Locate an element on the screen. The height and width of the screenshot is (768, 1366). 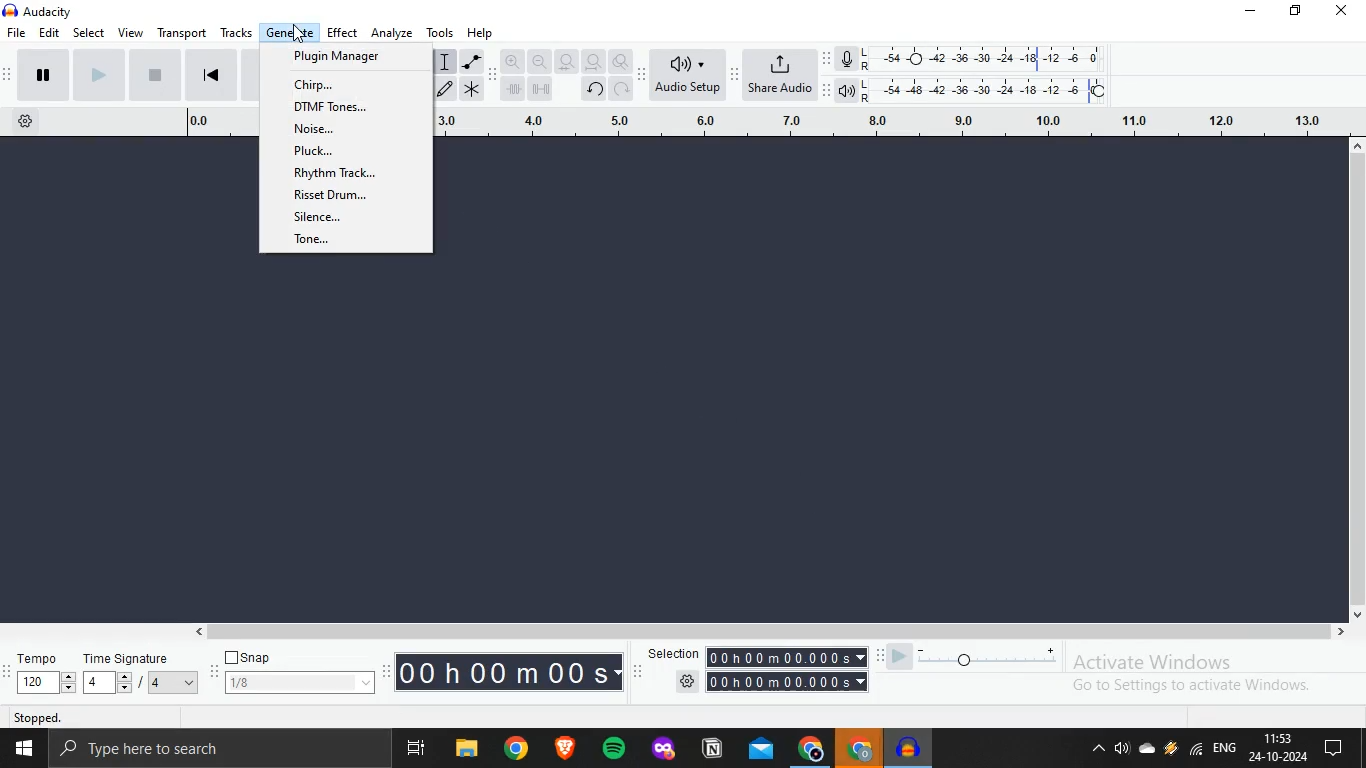
Forward is located at coordinates (97, 75).